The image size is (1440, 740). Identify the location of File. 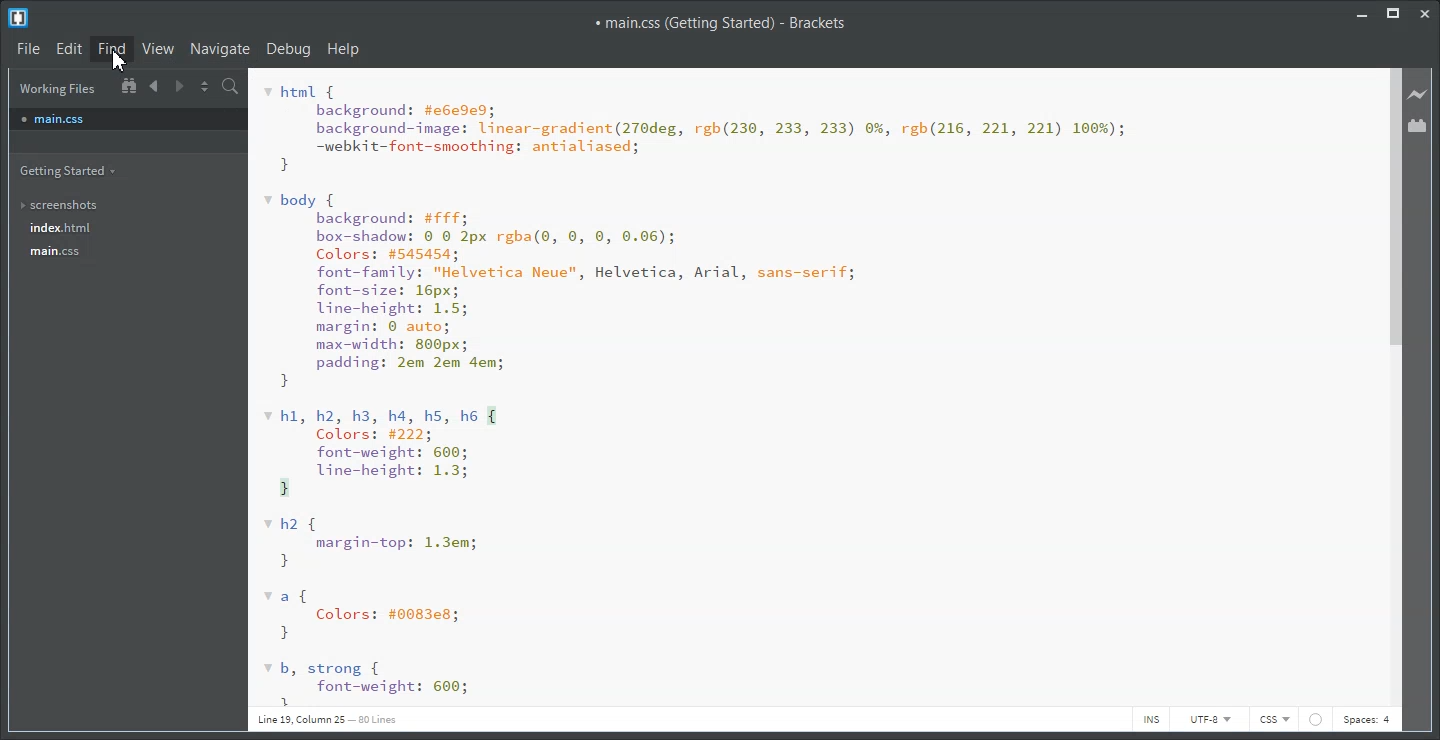
(27, 47).